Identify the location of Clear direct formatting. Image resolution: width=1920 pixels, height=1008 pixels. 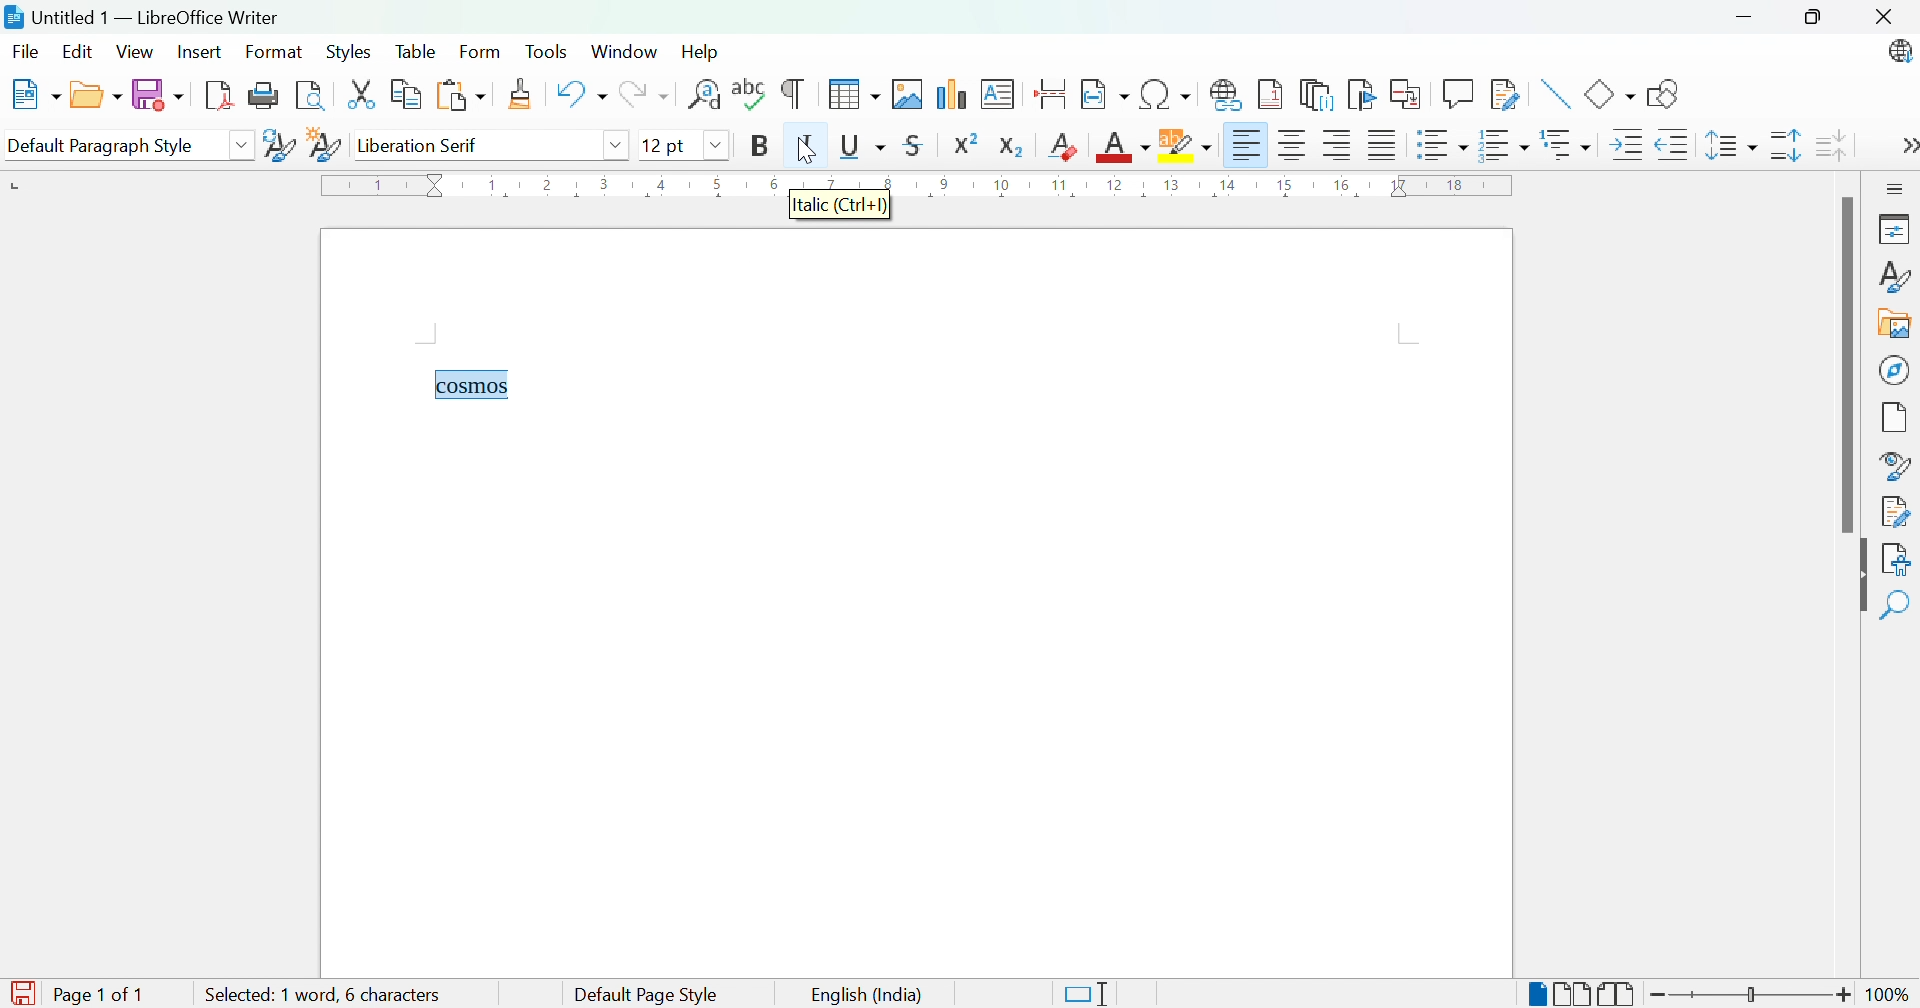
(1063, 147).